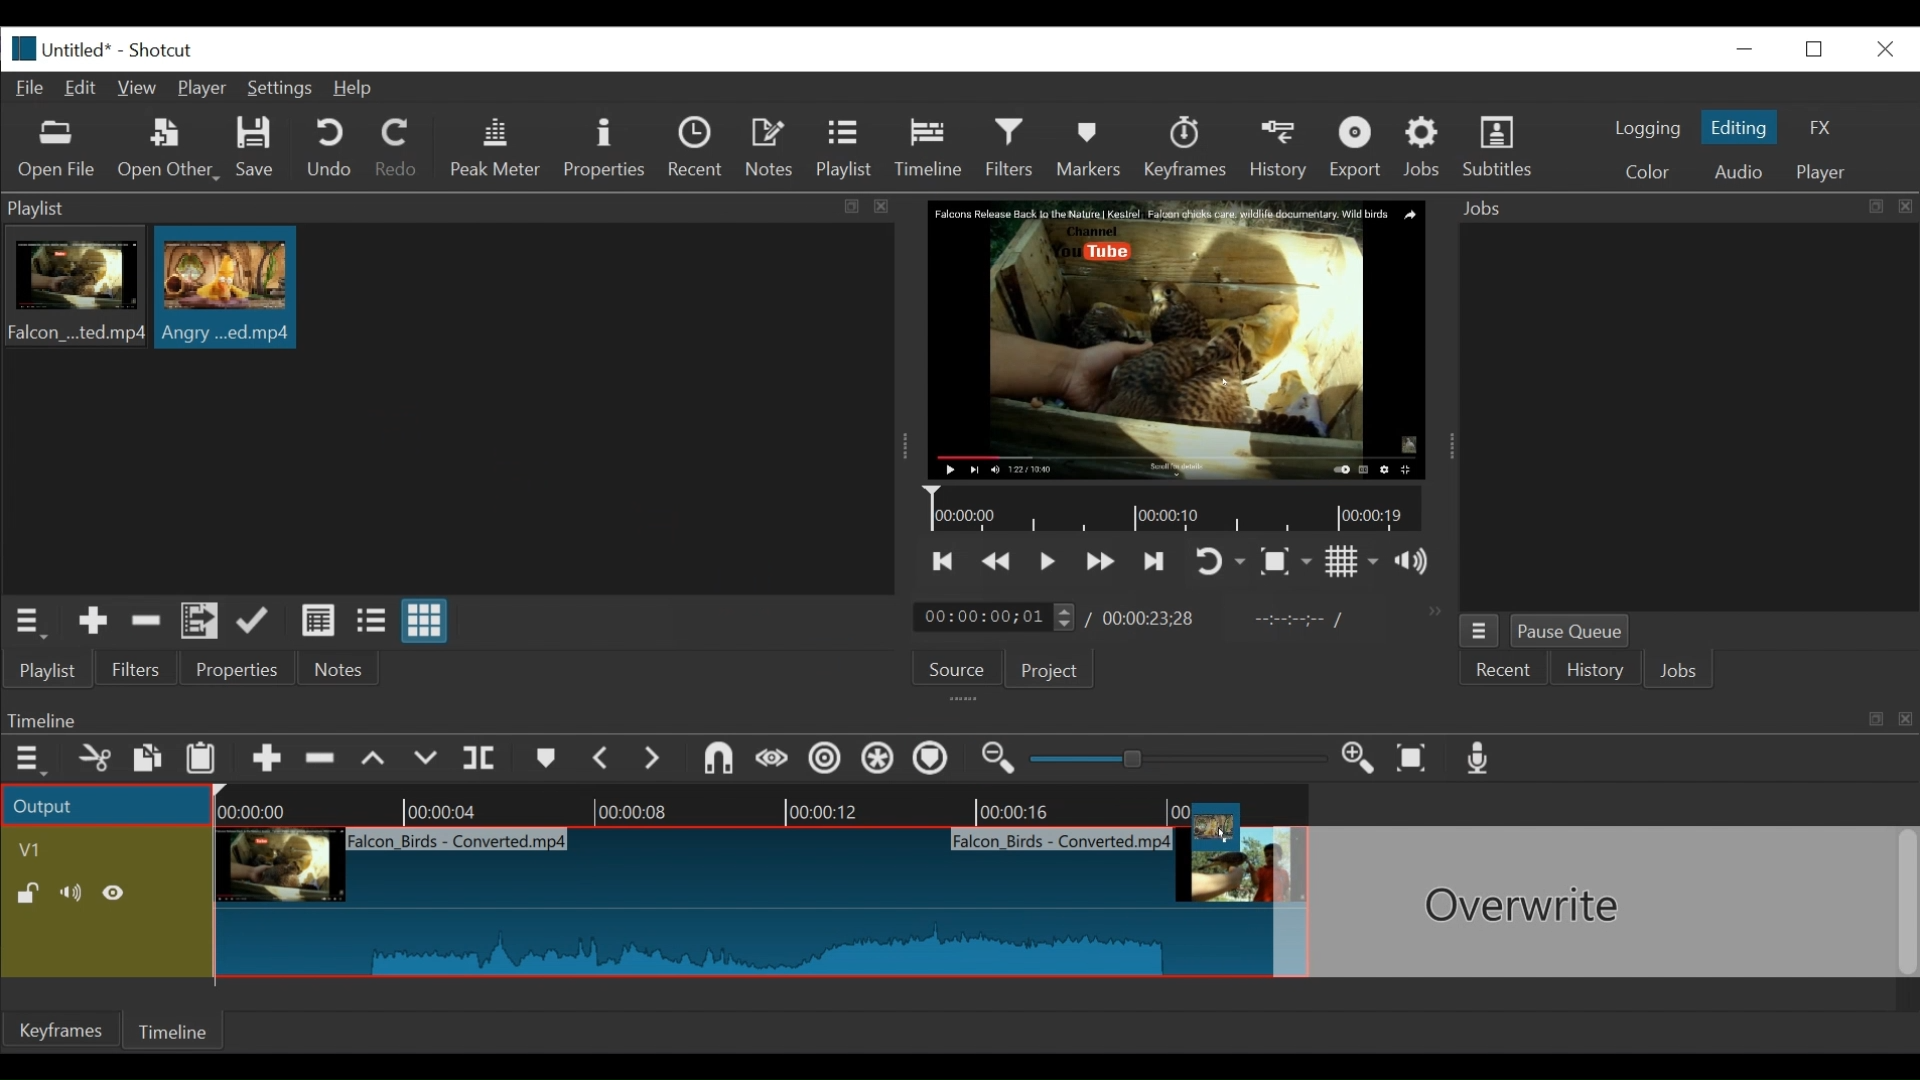 Image resolution: width=1920 pixels, height=1080 pixels. What do you see at coordinates (1823, 173) in the screenshot?
I see `player` at bounding box center [1823, 173].